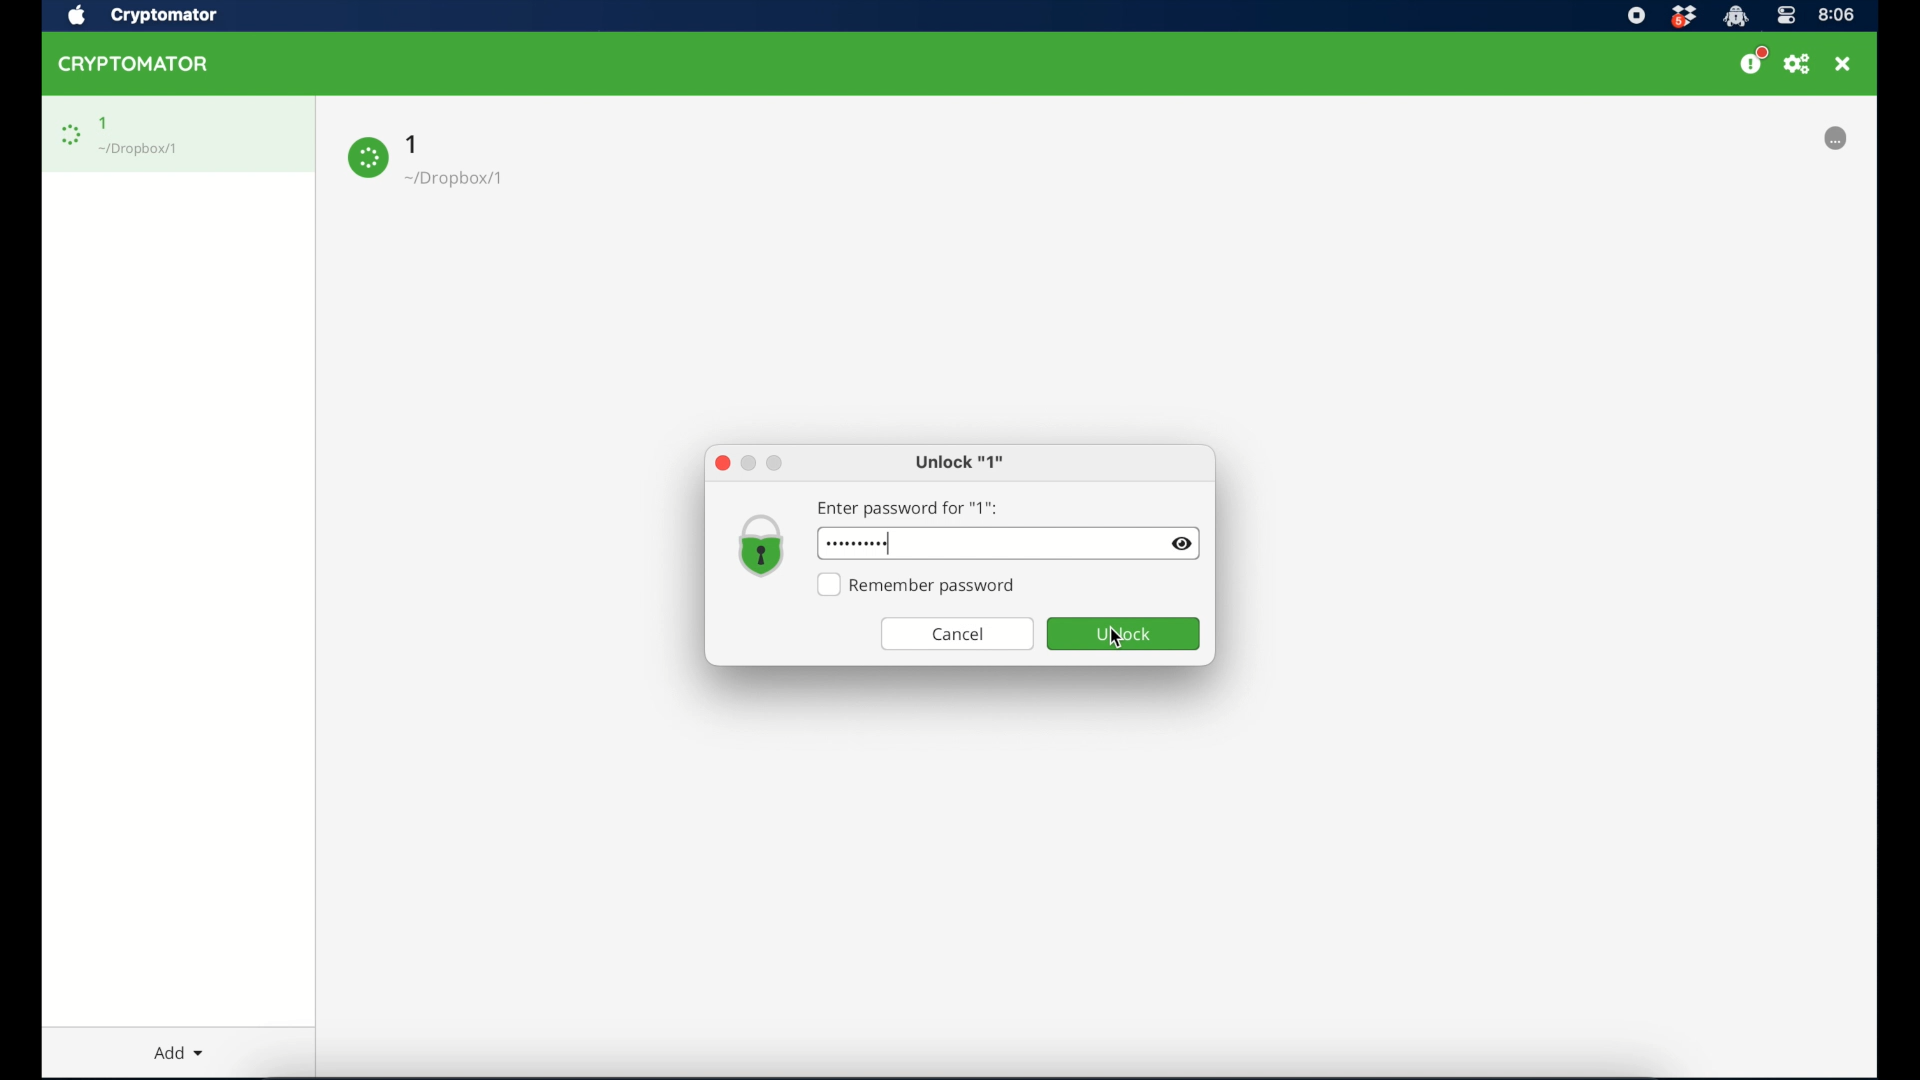 Image resolution: width=1920 pixels, height=1080 pixels. Describe the element at coordinates (1837, 14) in the screenshot. I see `time` at that location.